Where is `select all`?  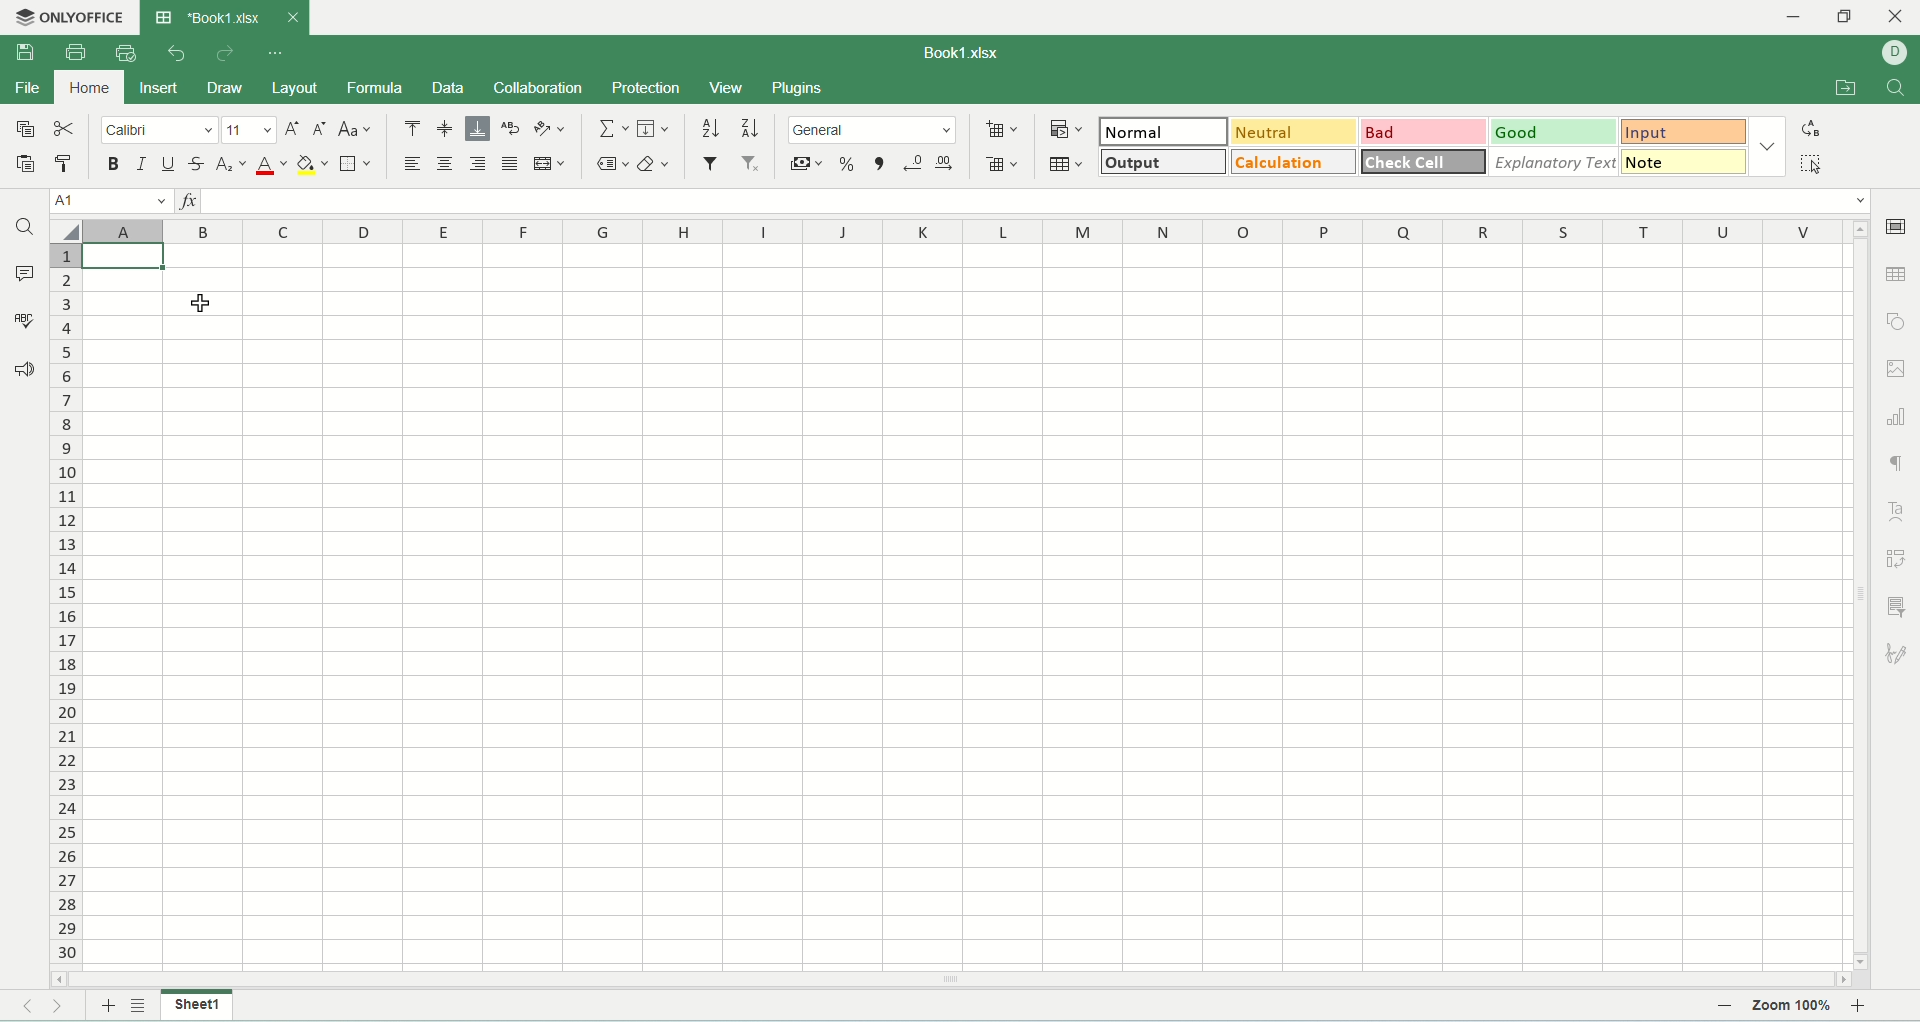
select all is located at coordinates (67, 232).